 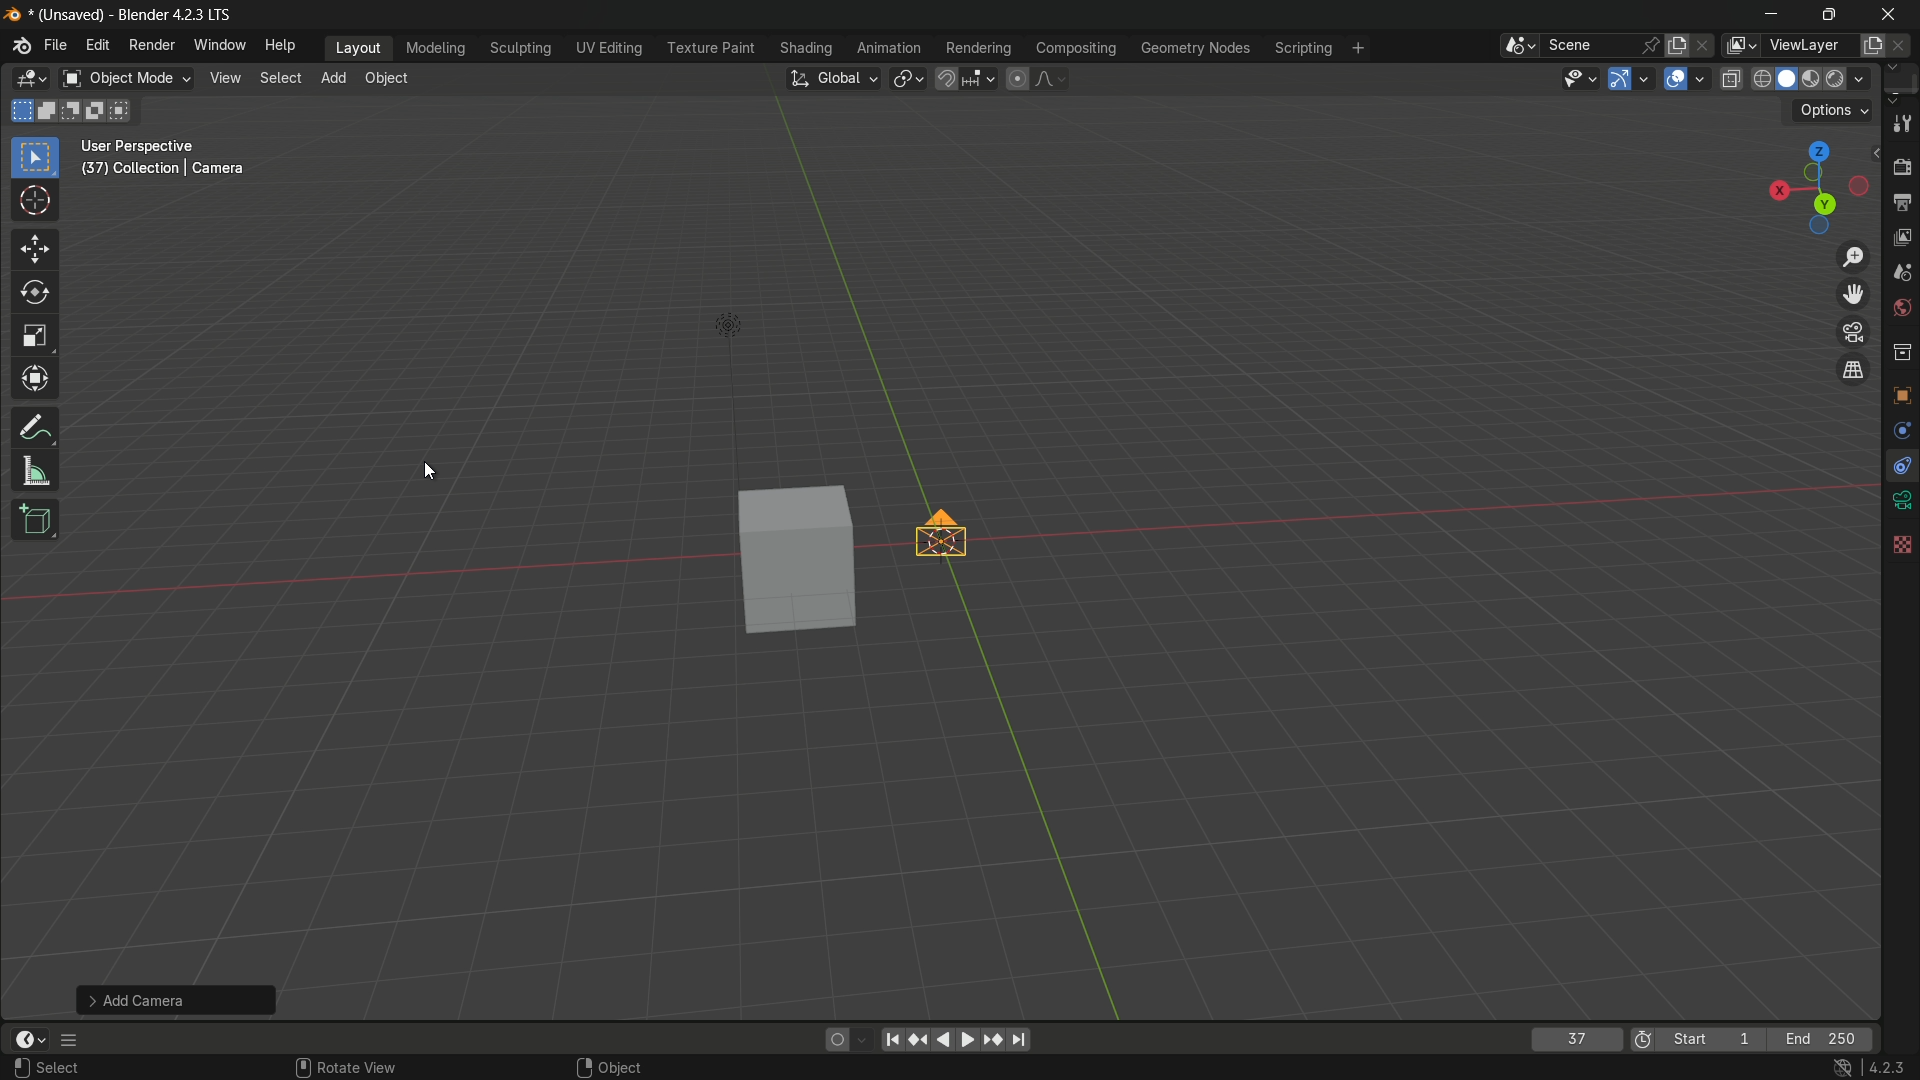 I want to click on tog, so click(x=1850, y=369).